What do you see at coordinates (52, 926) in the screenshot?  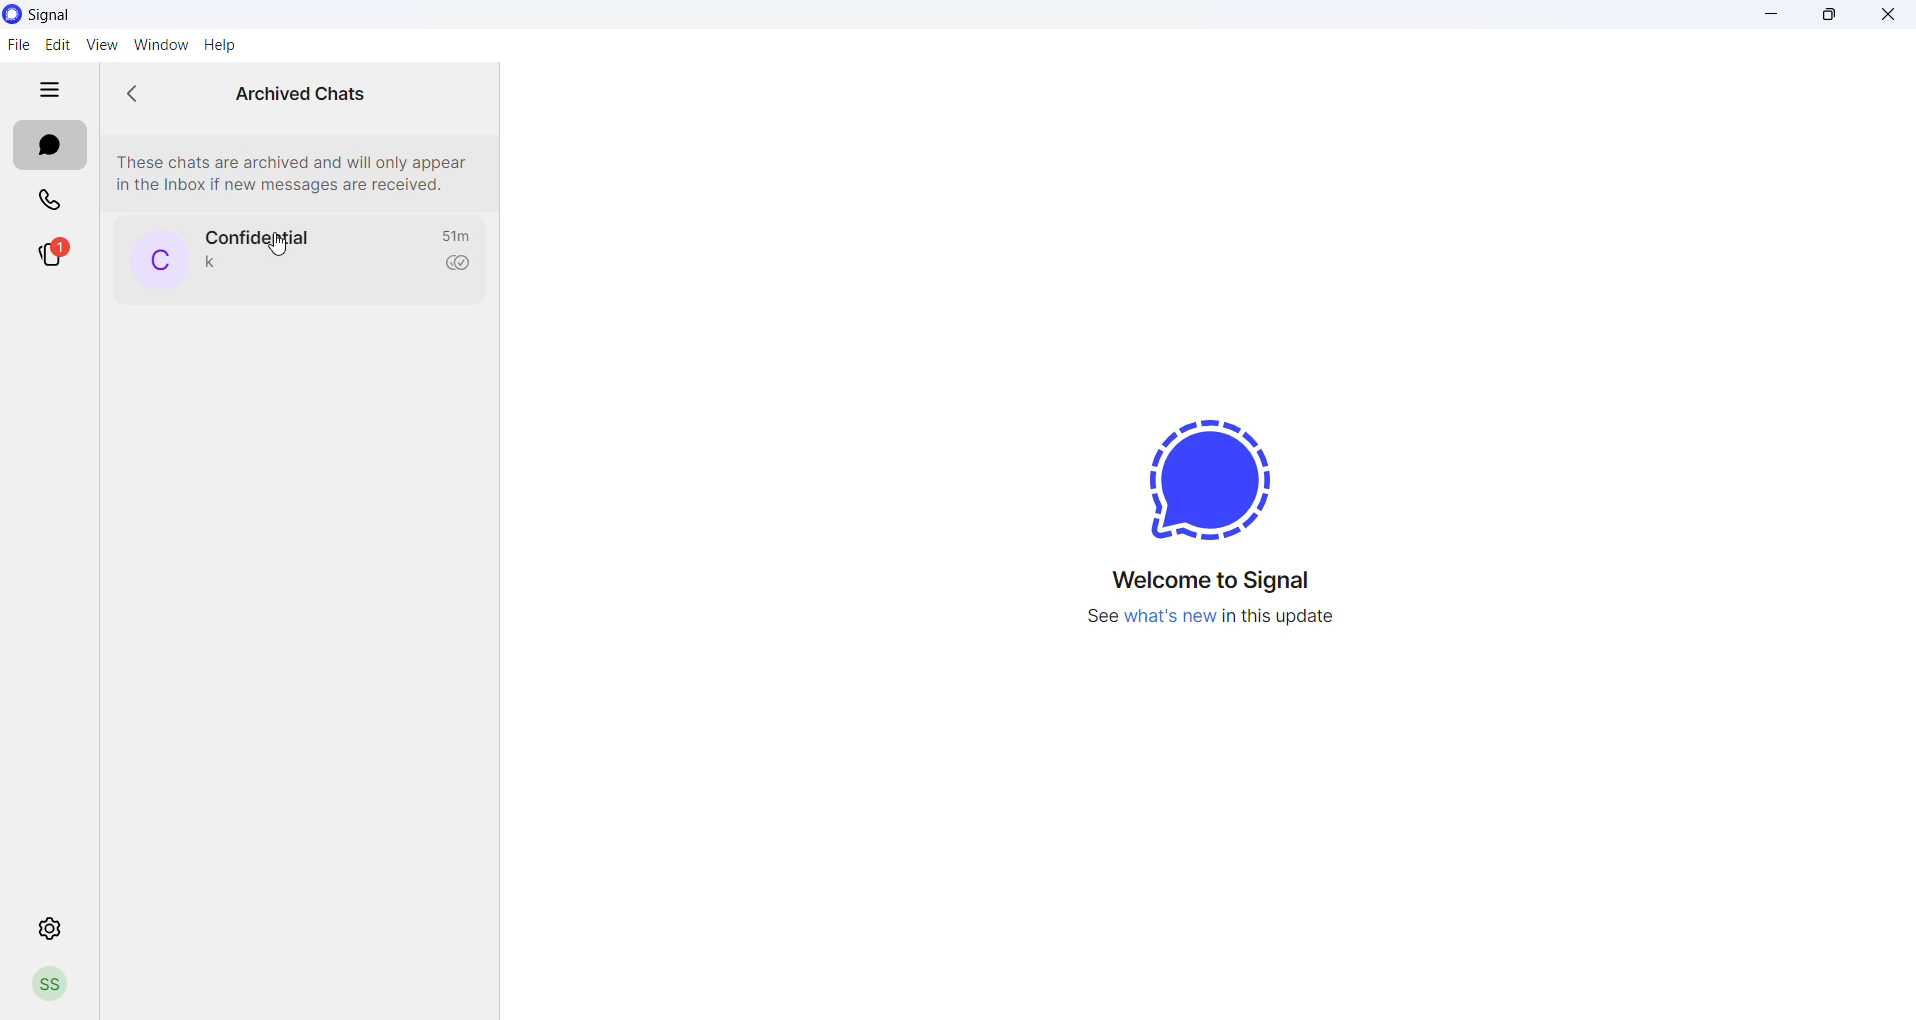 I see `settings` at bounding box center [52, 926].